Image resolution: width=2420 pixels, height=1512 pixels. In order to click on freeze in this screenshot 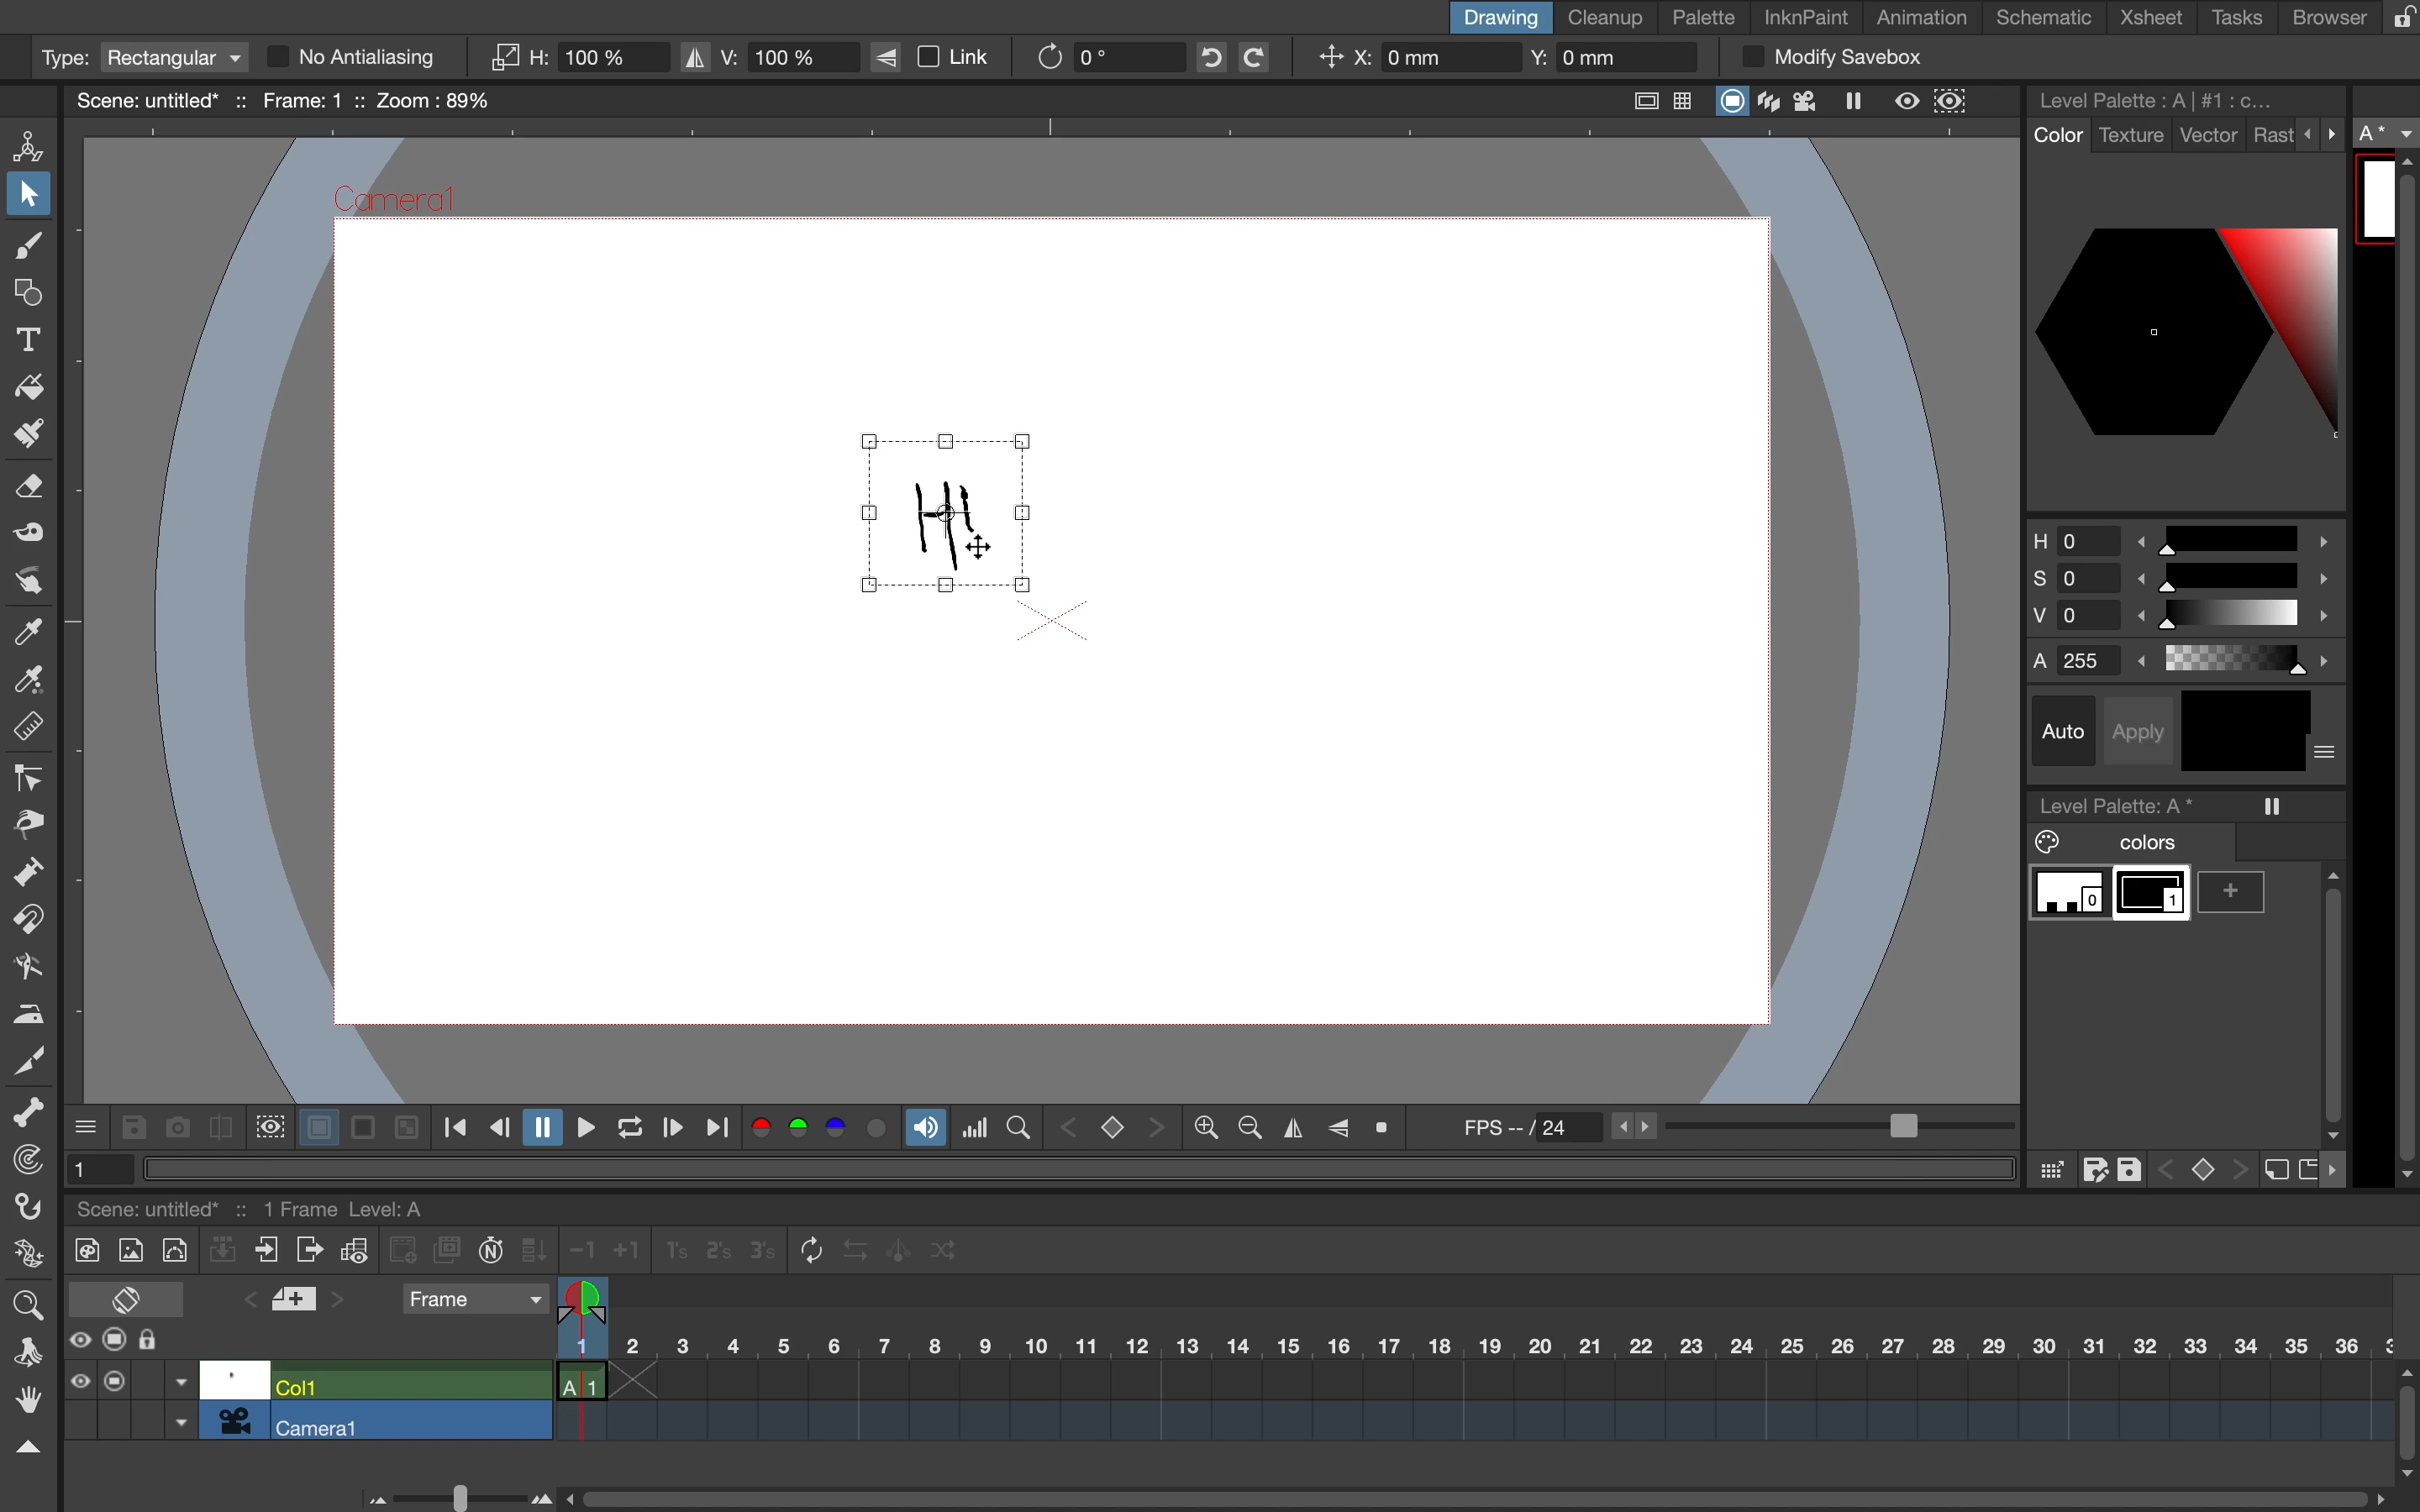, I will do `click(1862, 104)`.